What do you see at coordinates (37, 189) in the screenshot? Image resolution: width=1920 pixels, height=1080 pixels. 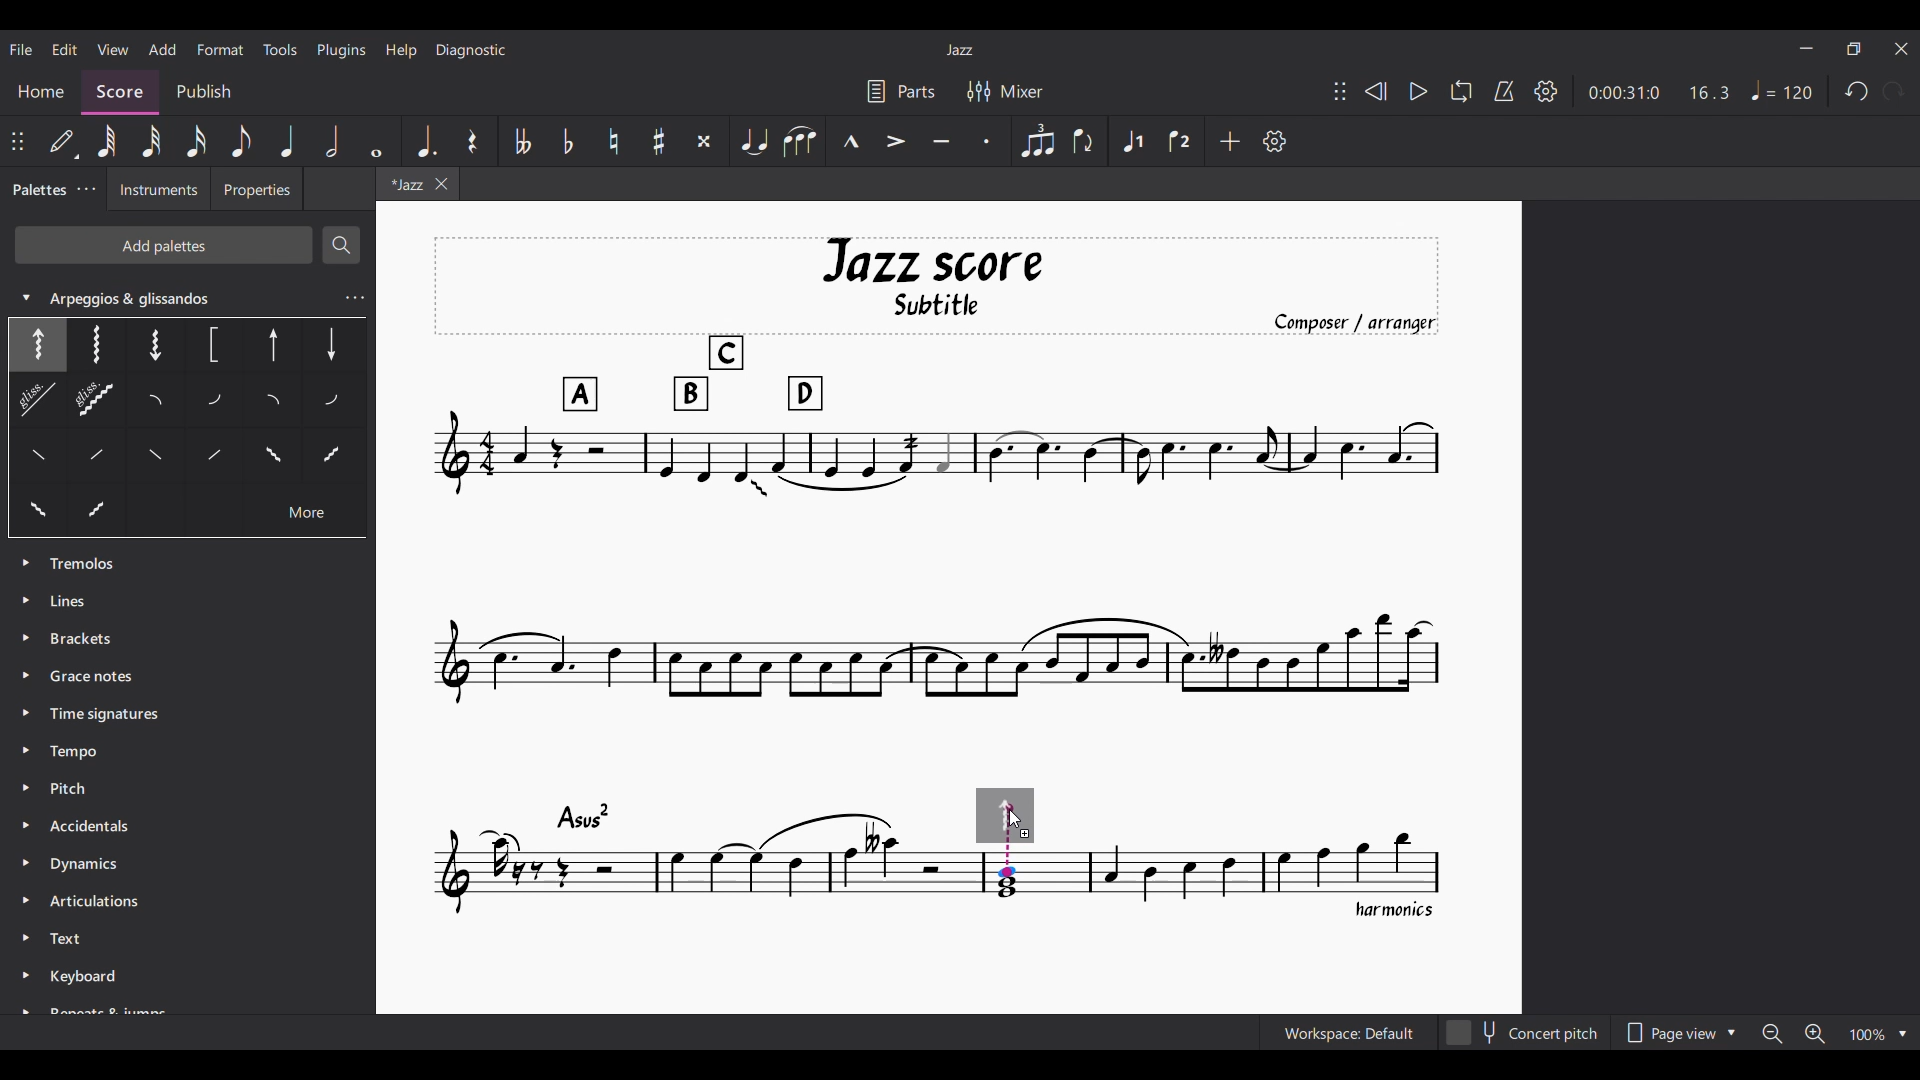 I see `Palettes` at bounding box center [37, 189].